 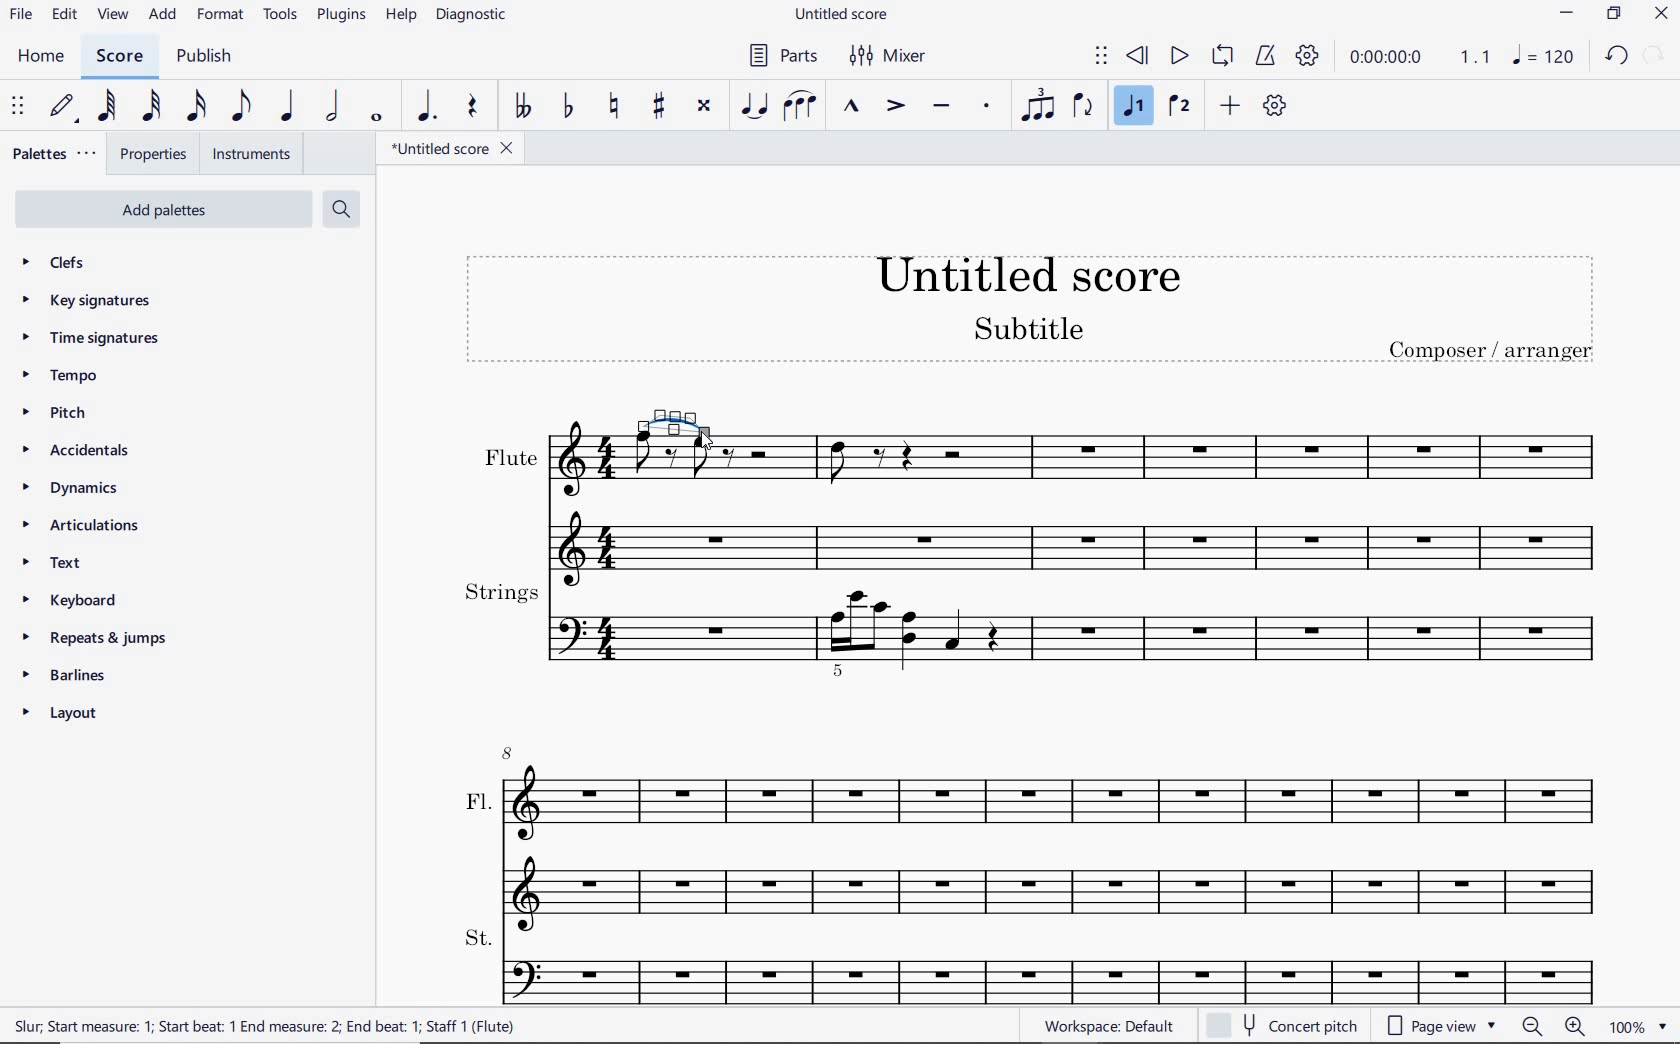 What do you see at coordinates (1229, 107) in the screenshot?
I see `ADD` at bounding box center [1229, 107].